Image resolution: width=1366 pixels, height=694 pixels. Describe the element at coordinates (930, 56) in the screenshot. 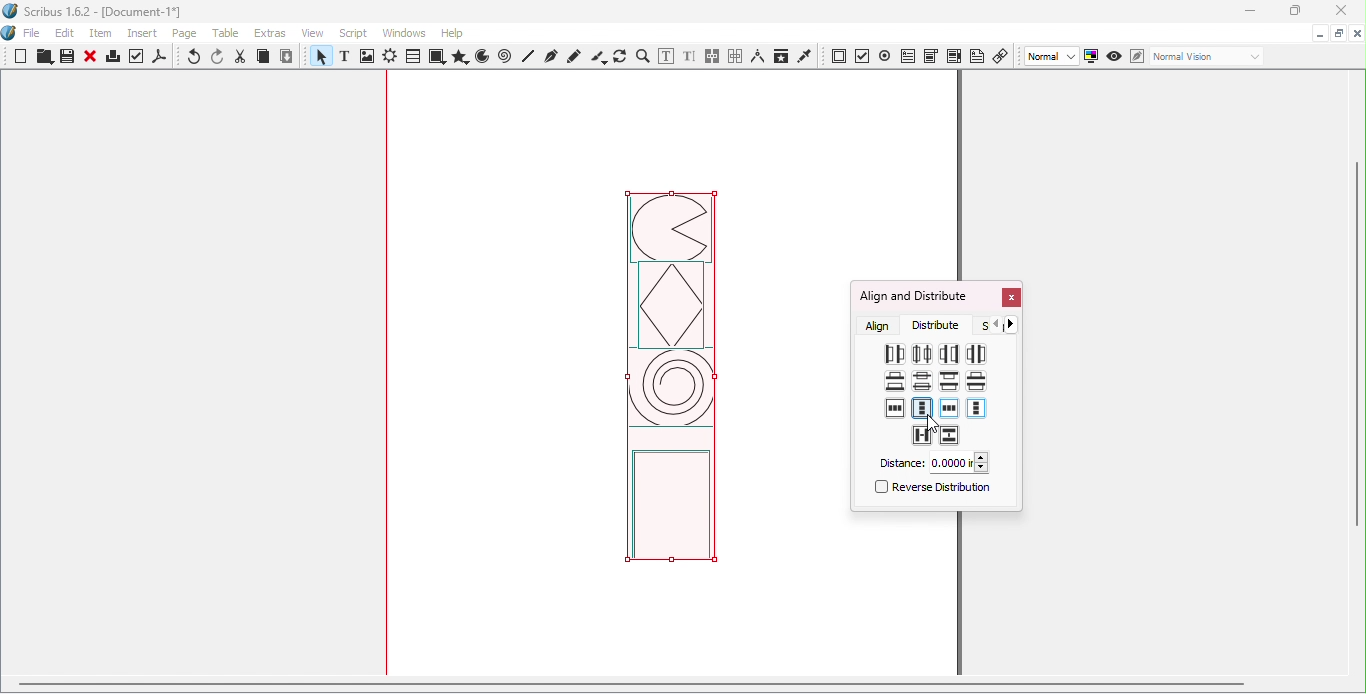

I see `PDF combo box` at that location.